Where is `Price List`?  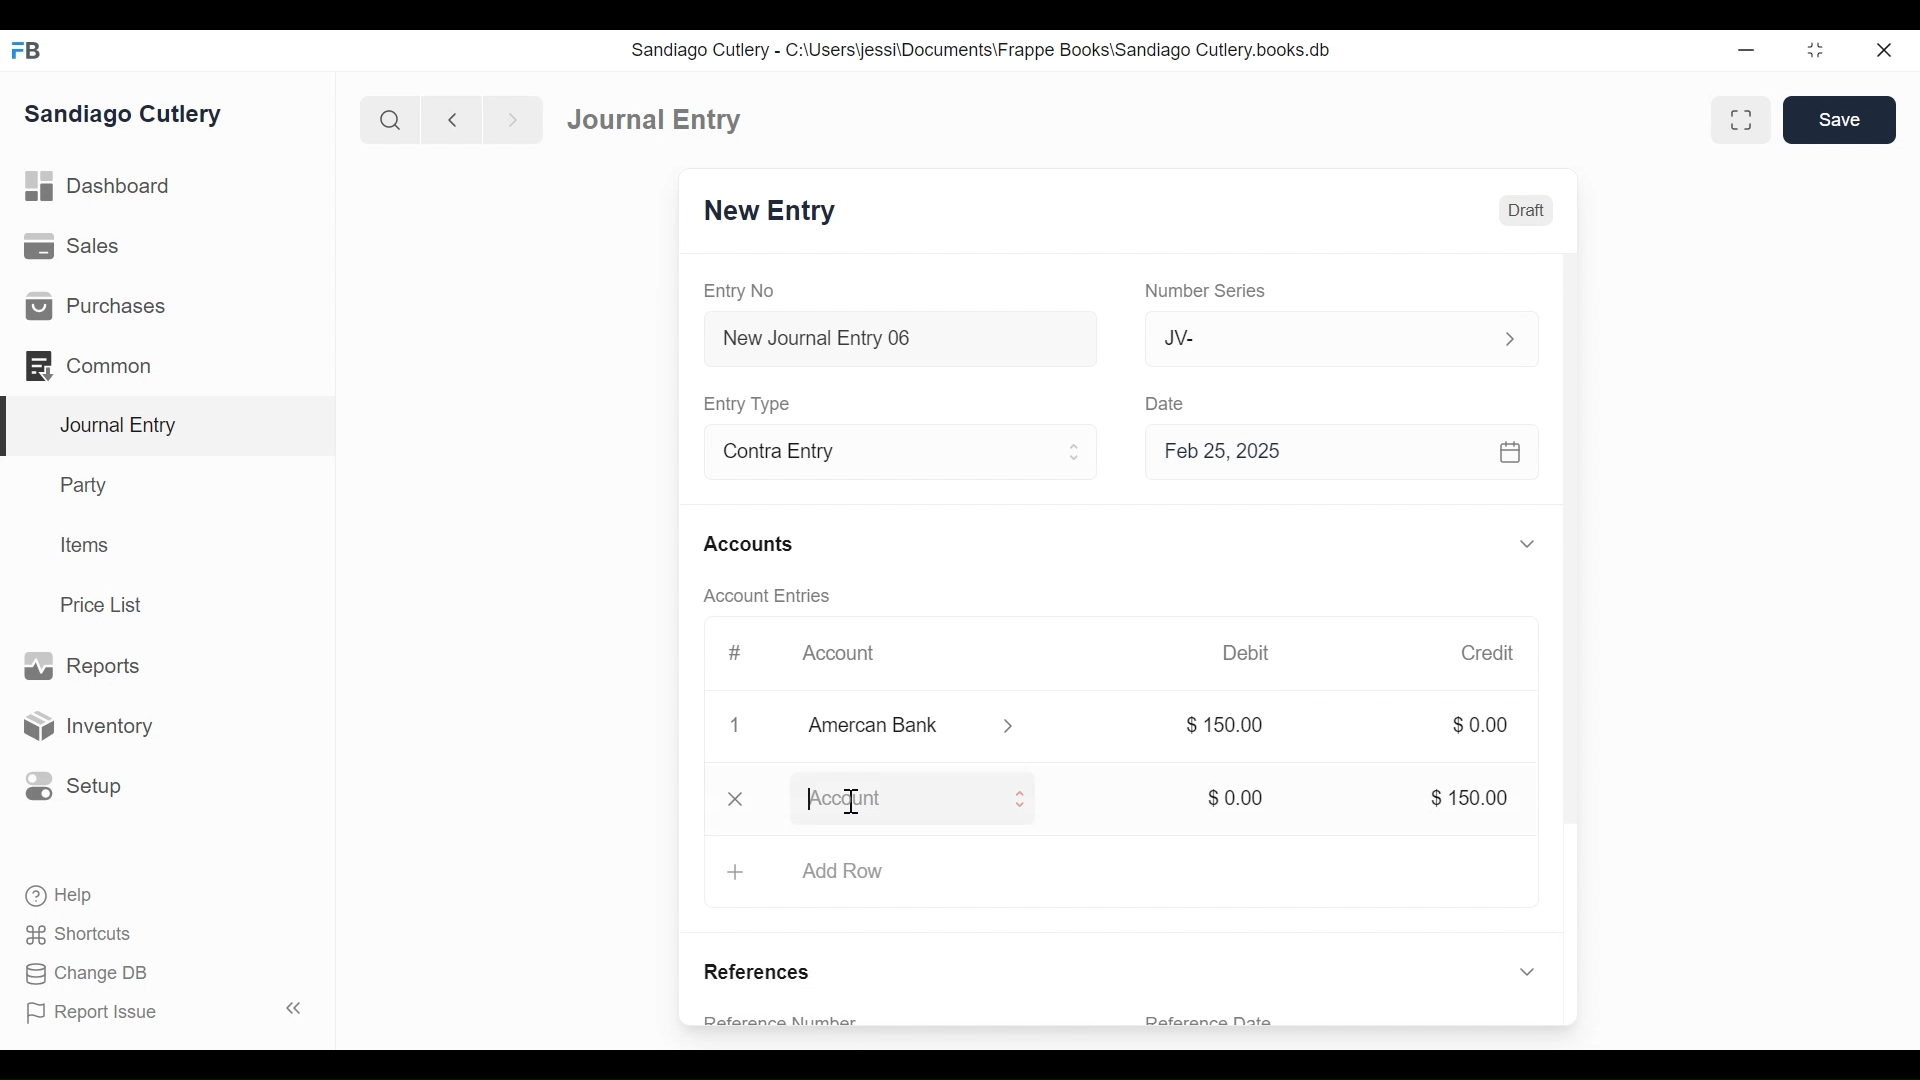
Price List is located at coordinates (108, 605).